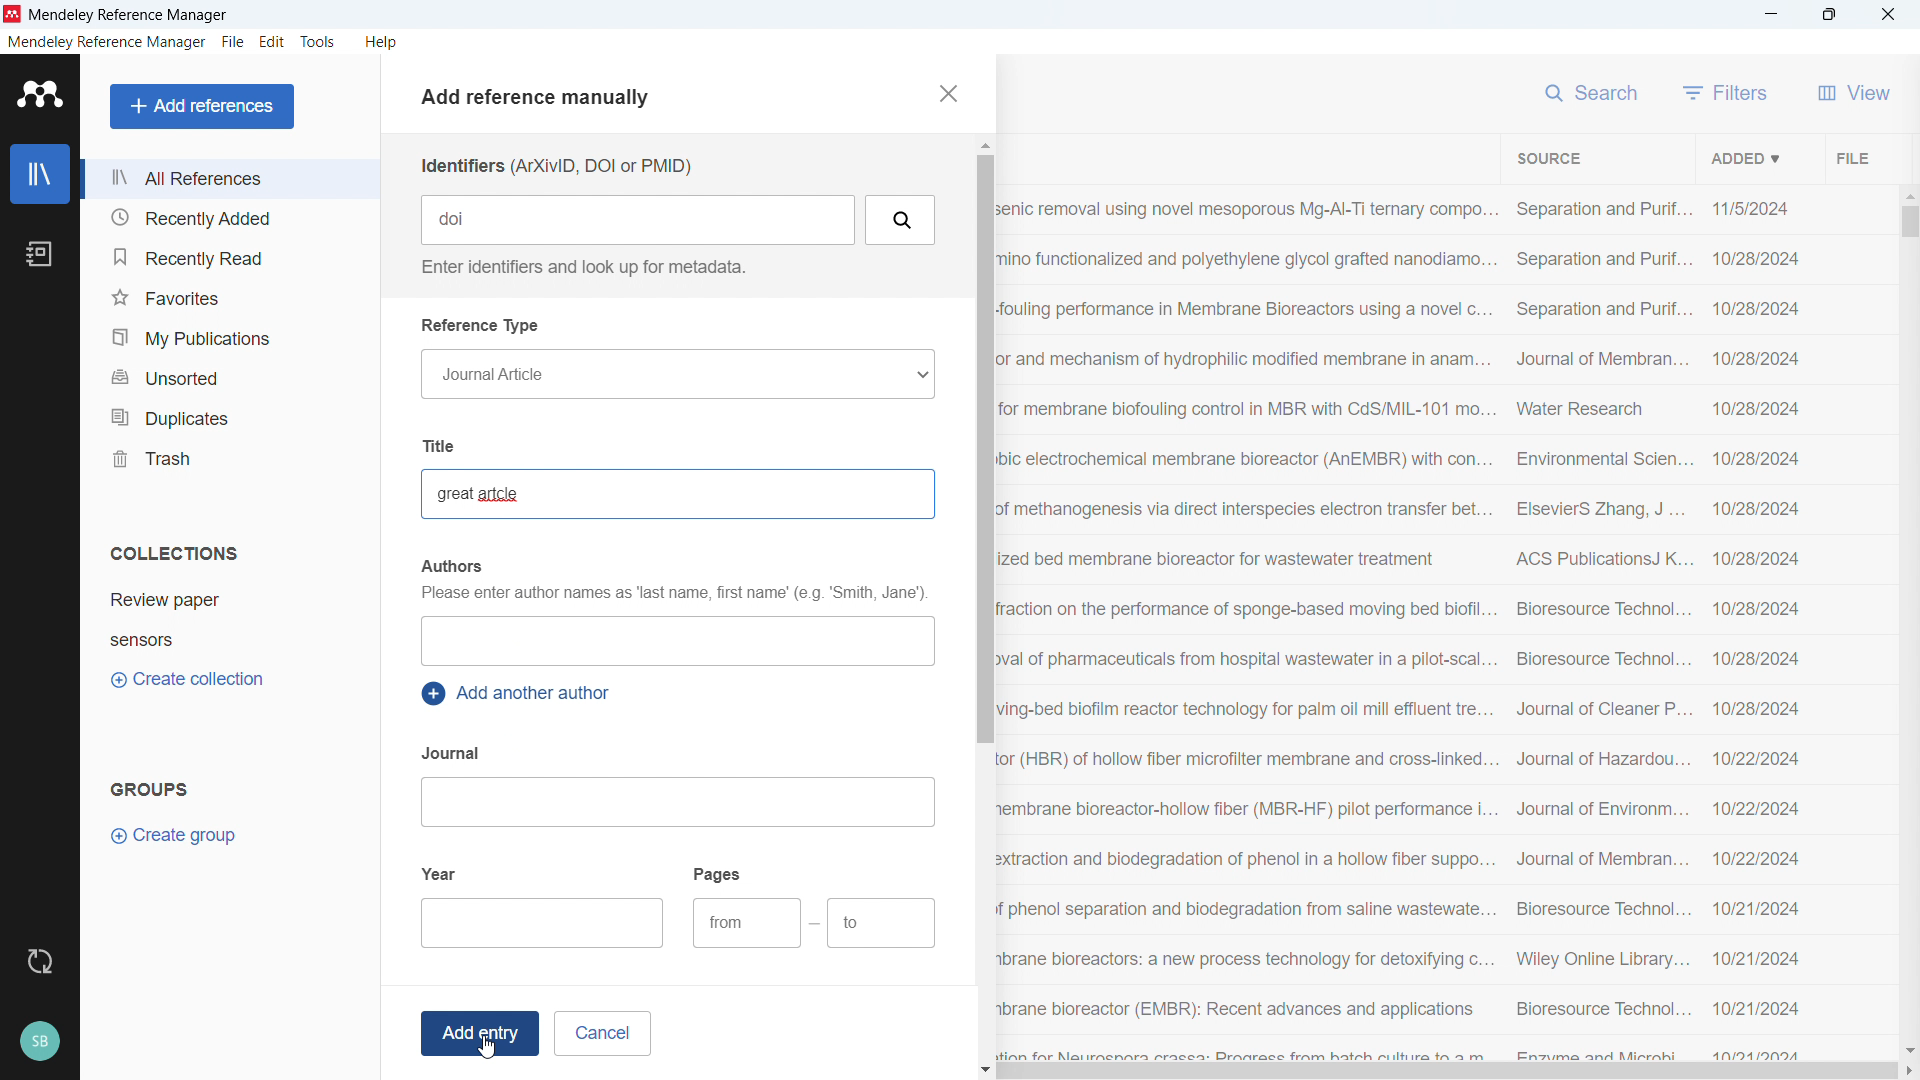 This screenshot has height=1080, width=1920. Describe the element at coordinates (580, 267) in the screenshot. I see `Enter identifiers and look up for metadata` at that location.